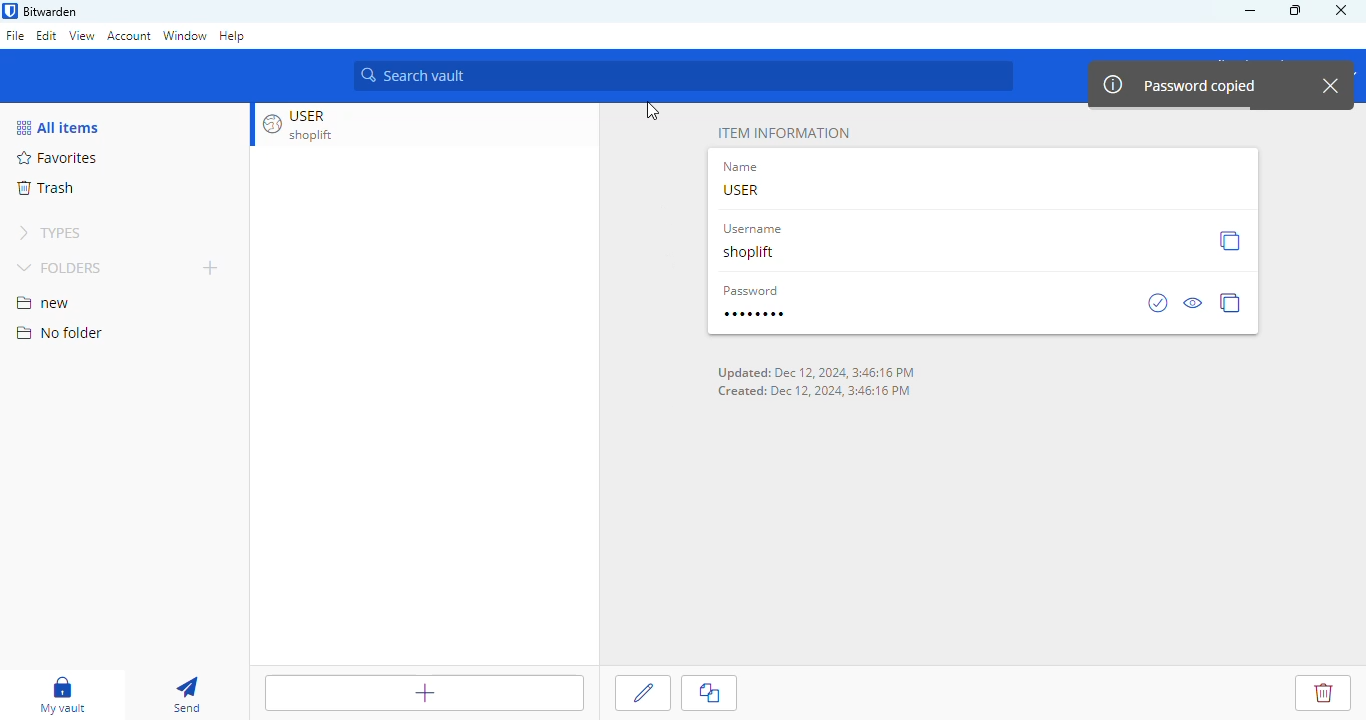  I want to click on window, so click(186, 39).